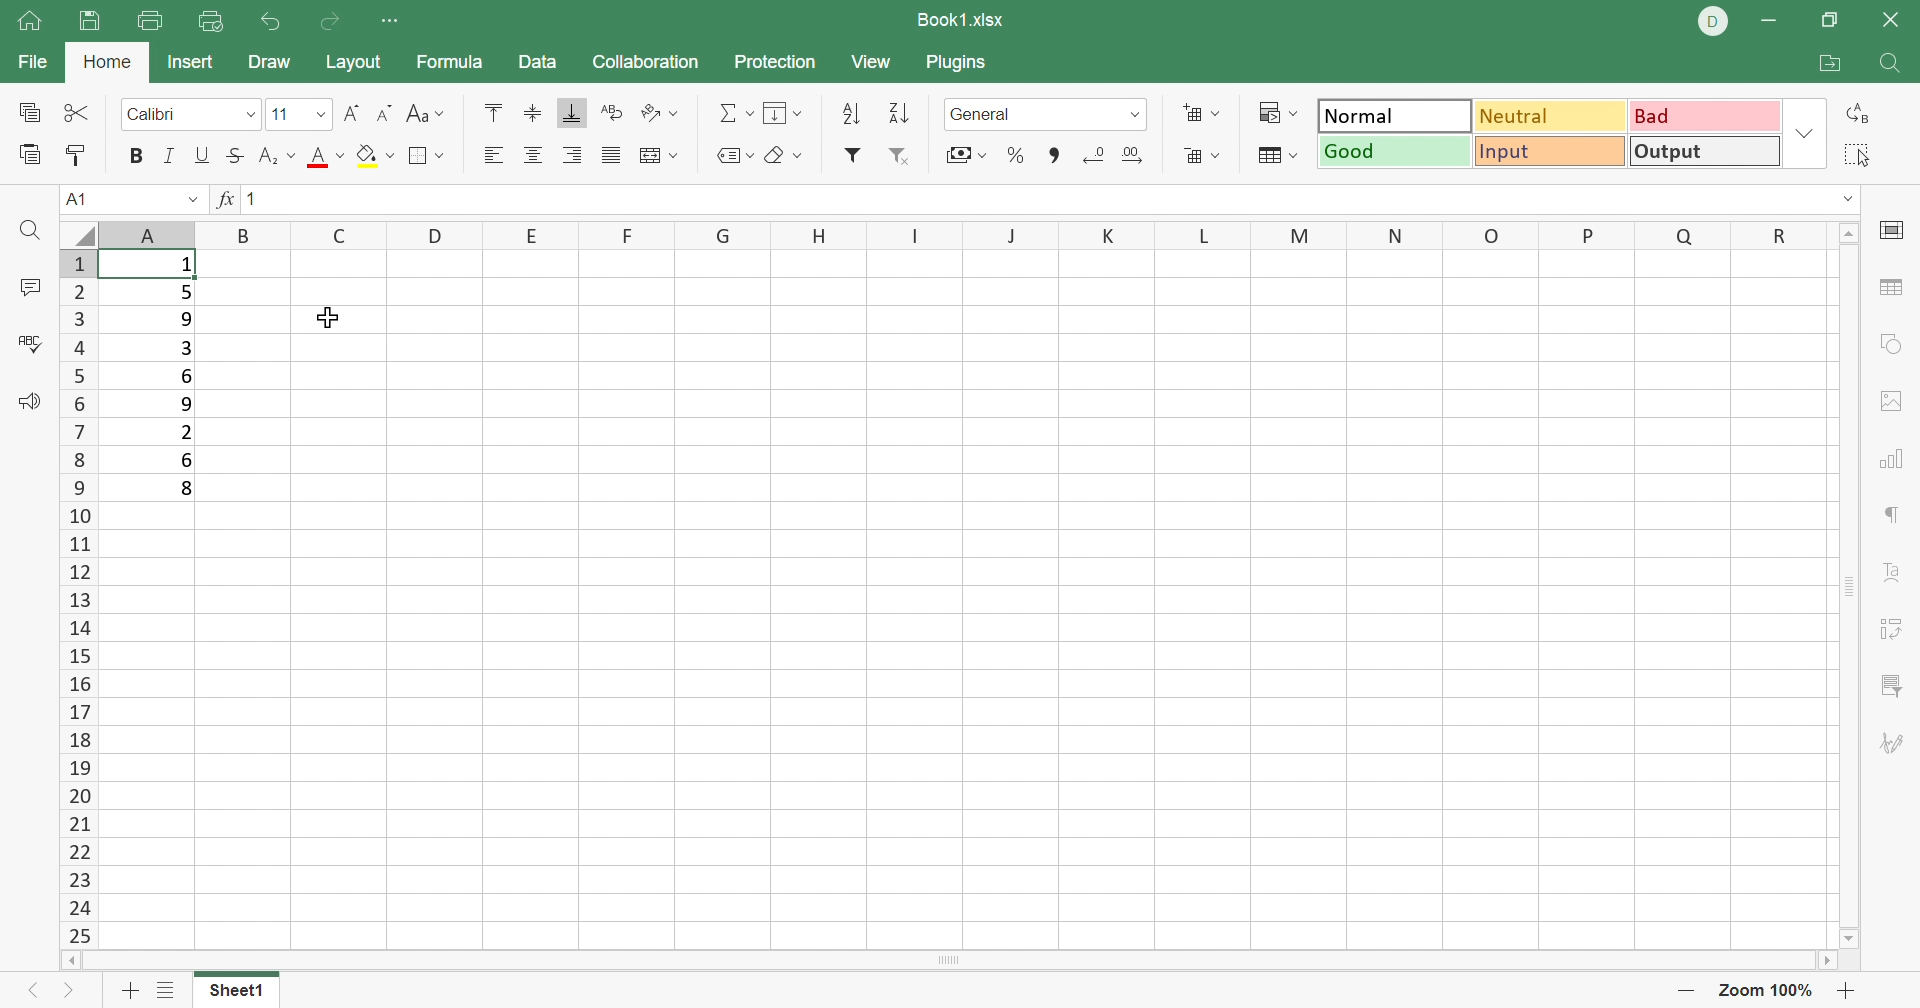  I want to click on Next, so click(73, 991).